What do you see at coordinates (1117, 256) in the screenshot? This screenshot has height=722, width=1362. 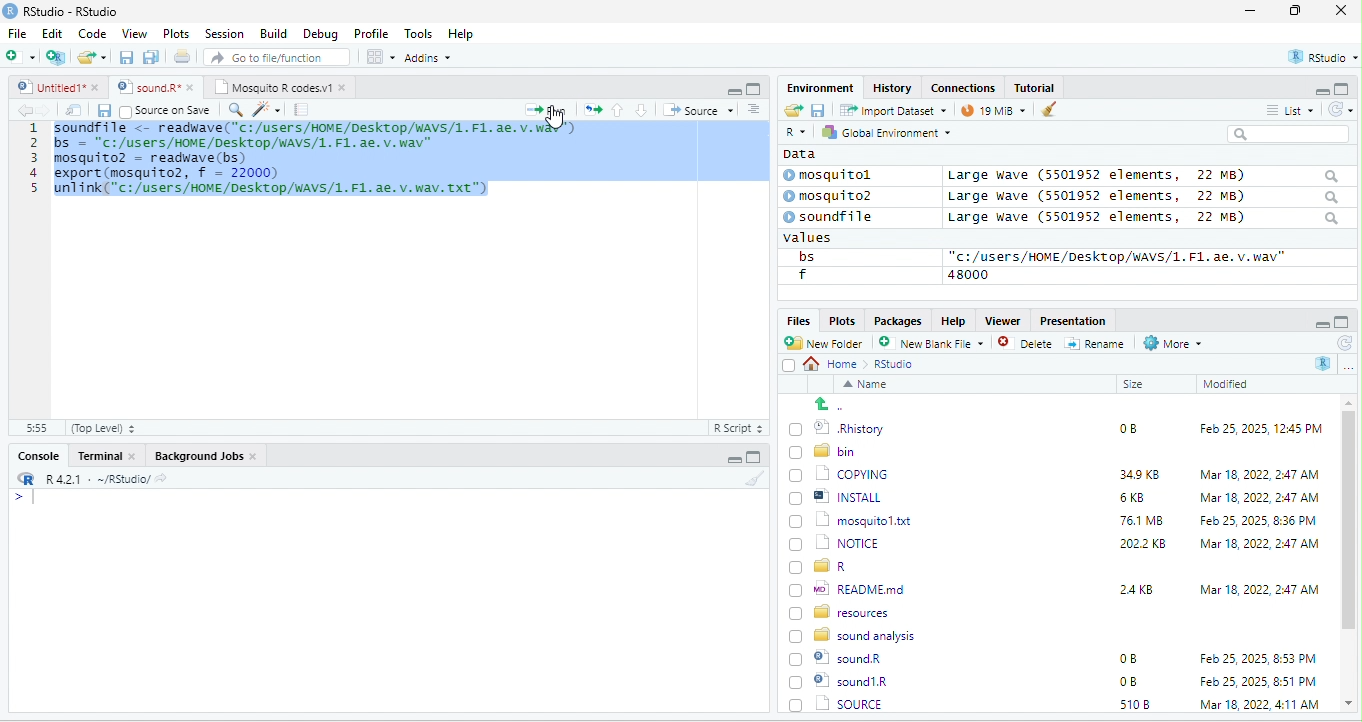 I see `“c:/users/HOME /Desktop/WAVS/1.F1. ae. v.wav"` at bounding box center [1117, 256].